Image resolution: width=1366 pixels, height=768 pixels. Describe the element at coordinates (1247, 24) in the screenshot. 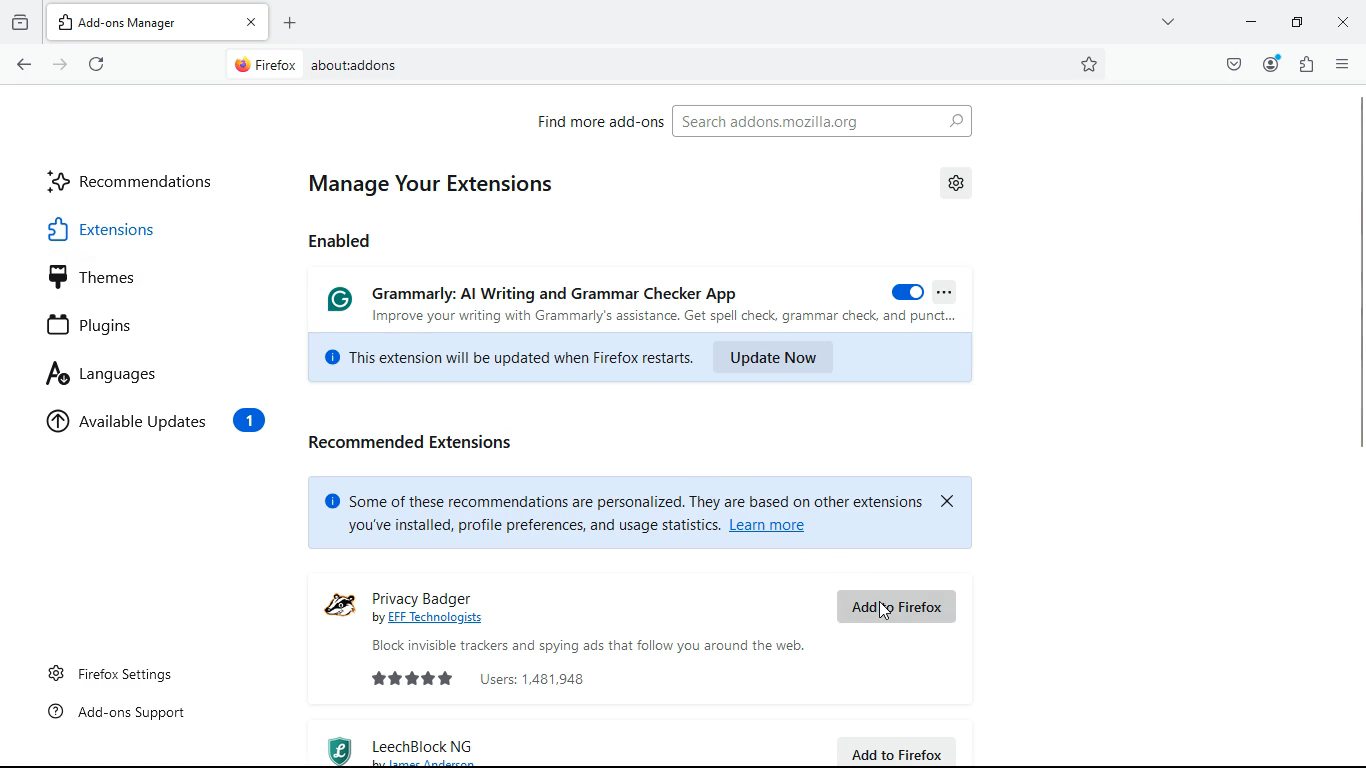

I see `minimize` at that location.